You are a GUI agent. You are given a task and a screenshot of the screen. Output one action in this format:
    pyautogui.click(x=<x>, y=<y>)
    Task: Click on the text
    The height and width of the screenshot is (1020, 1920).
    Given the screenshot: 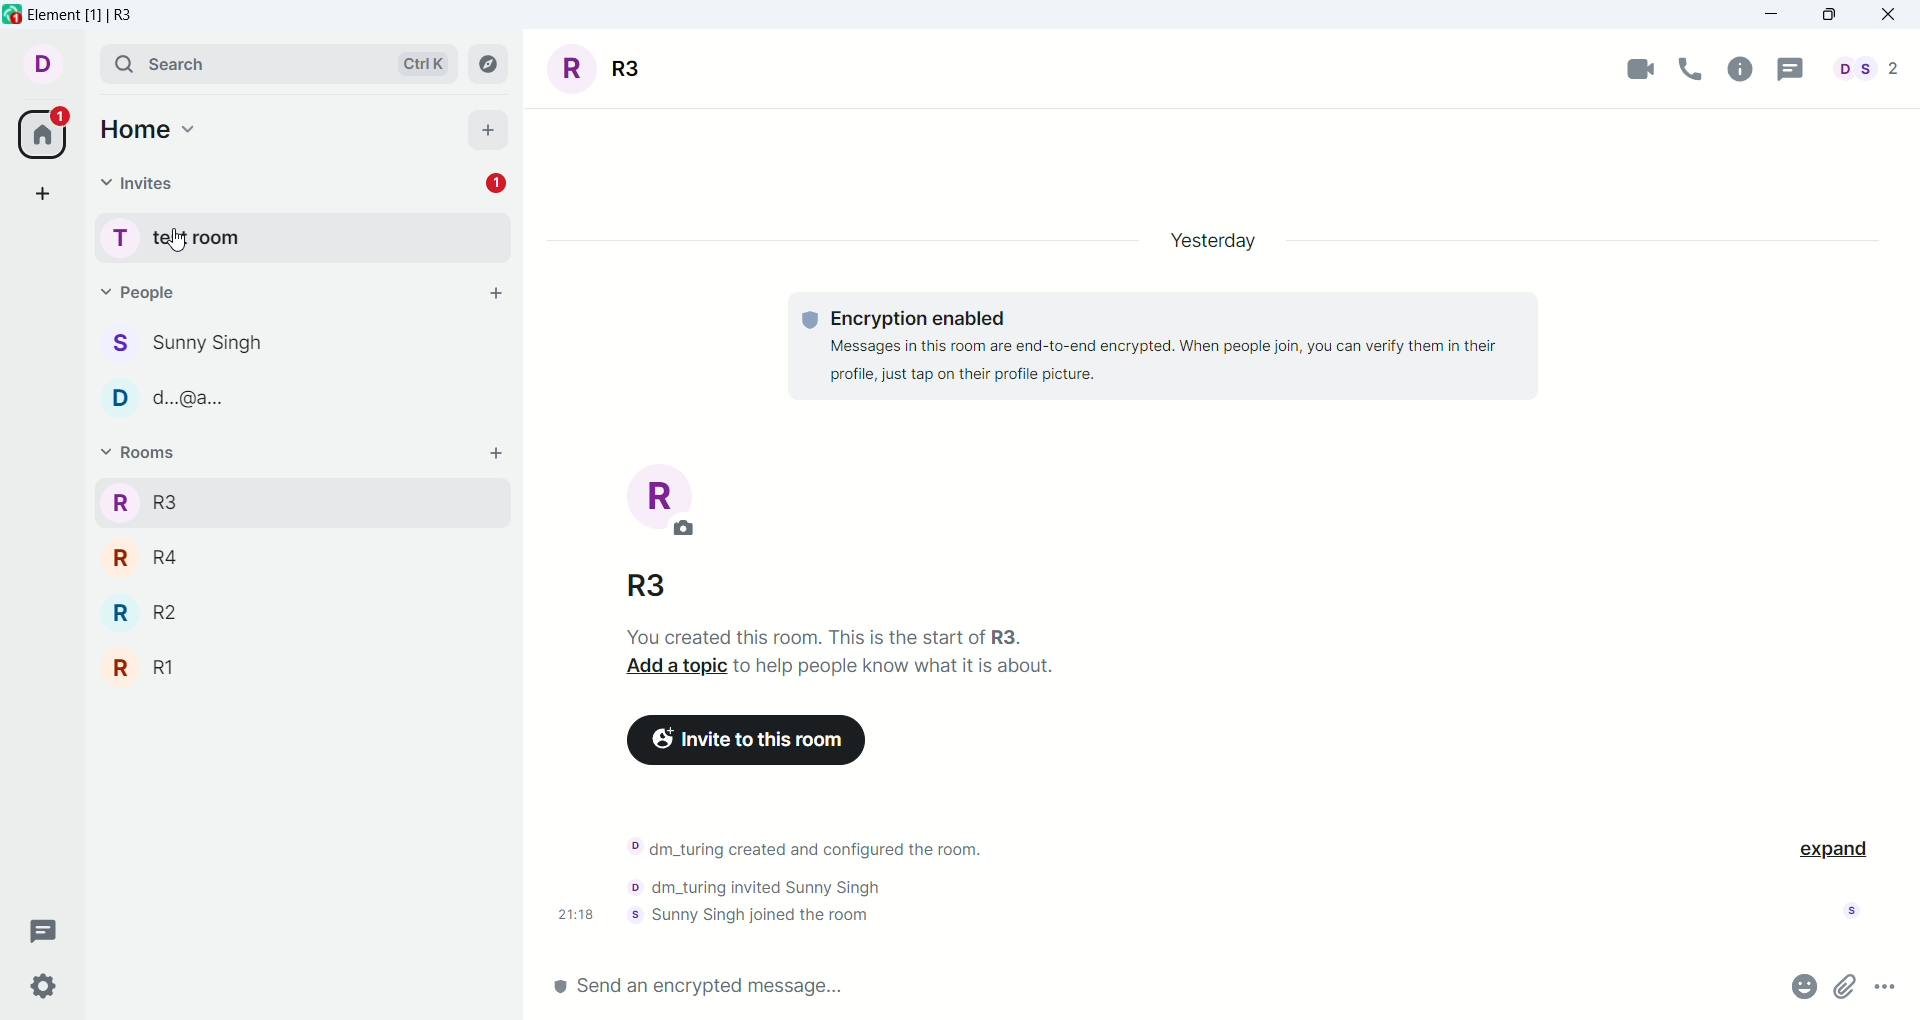 What is the action you would take?
    pyautogui.click(x=831, y=881)
    